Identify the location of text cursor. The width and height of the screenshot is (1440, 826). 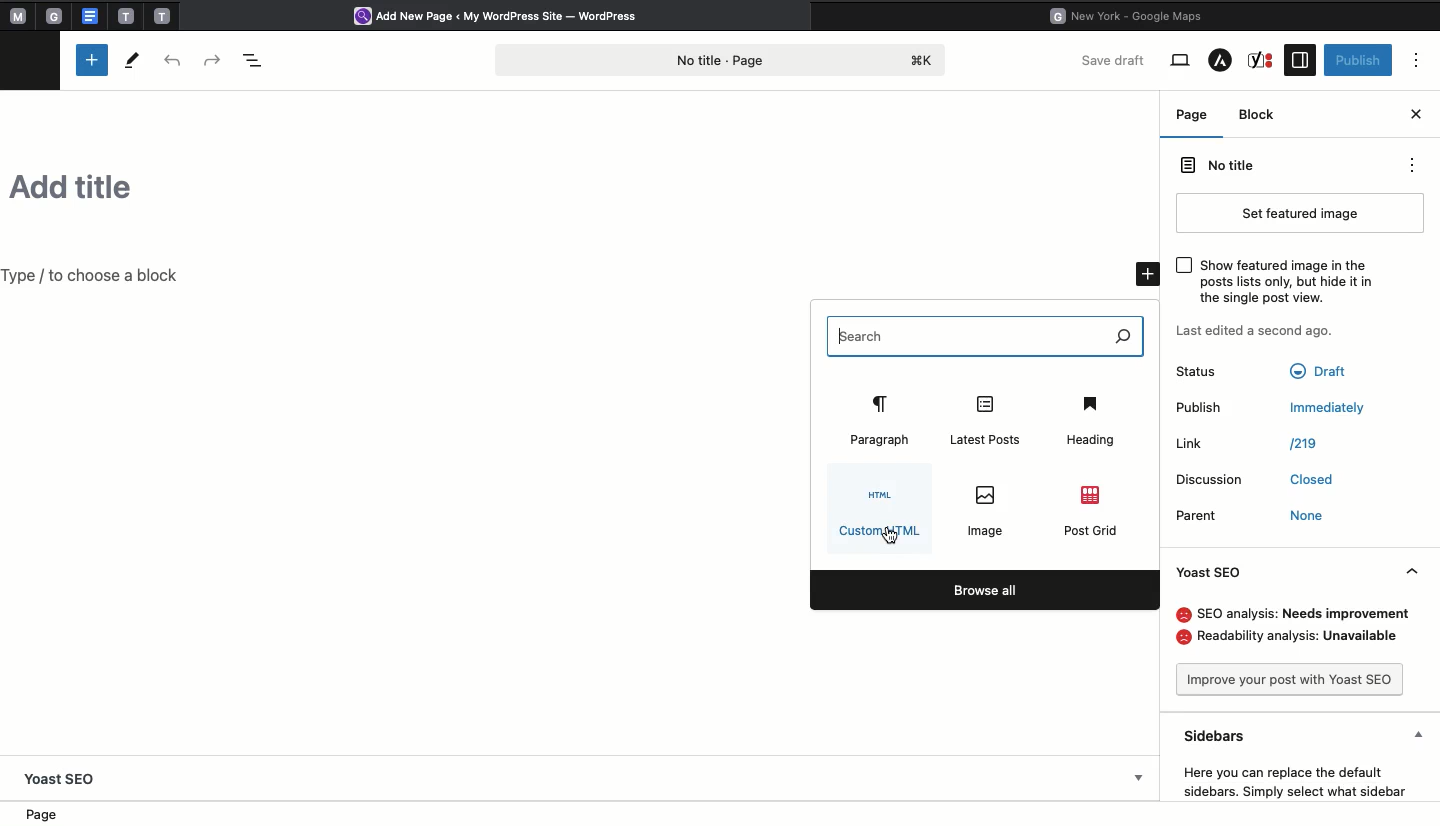
(839, 341).